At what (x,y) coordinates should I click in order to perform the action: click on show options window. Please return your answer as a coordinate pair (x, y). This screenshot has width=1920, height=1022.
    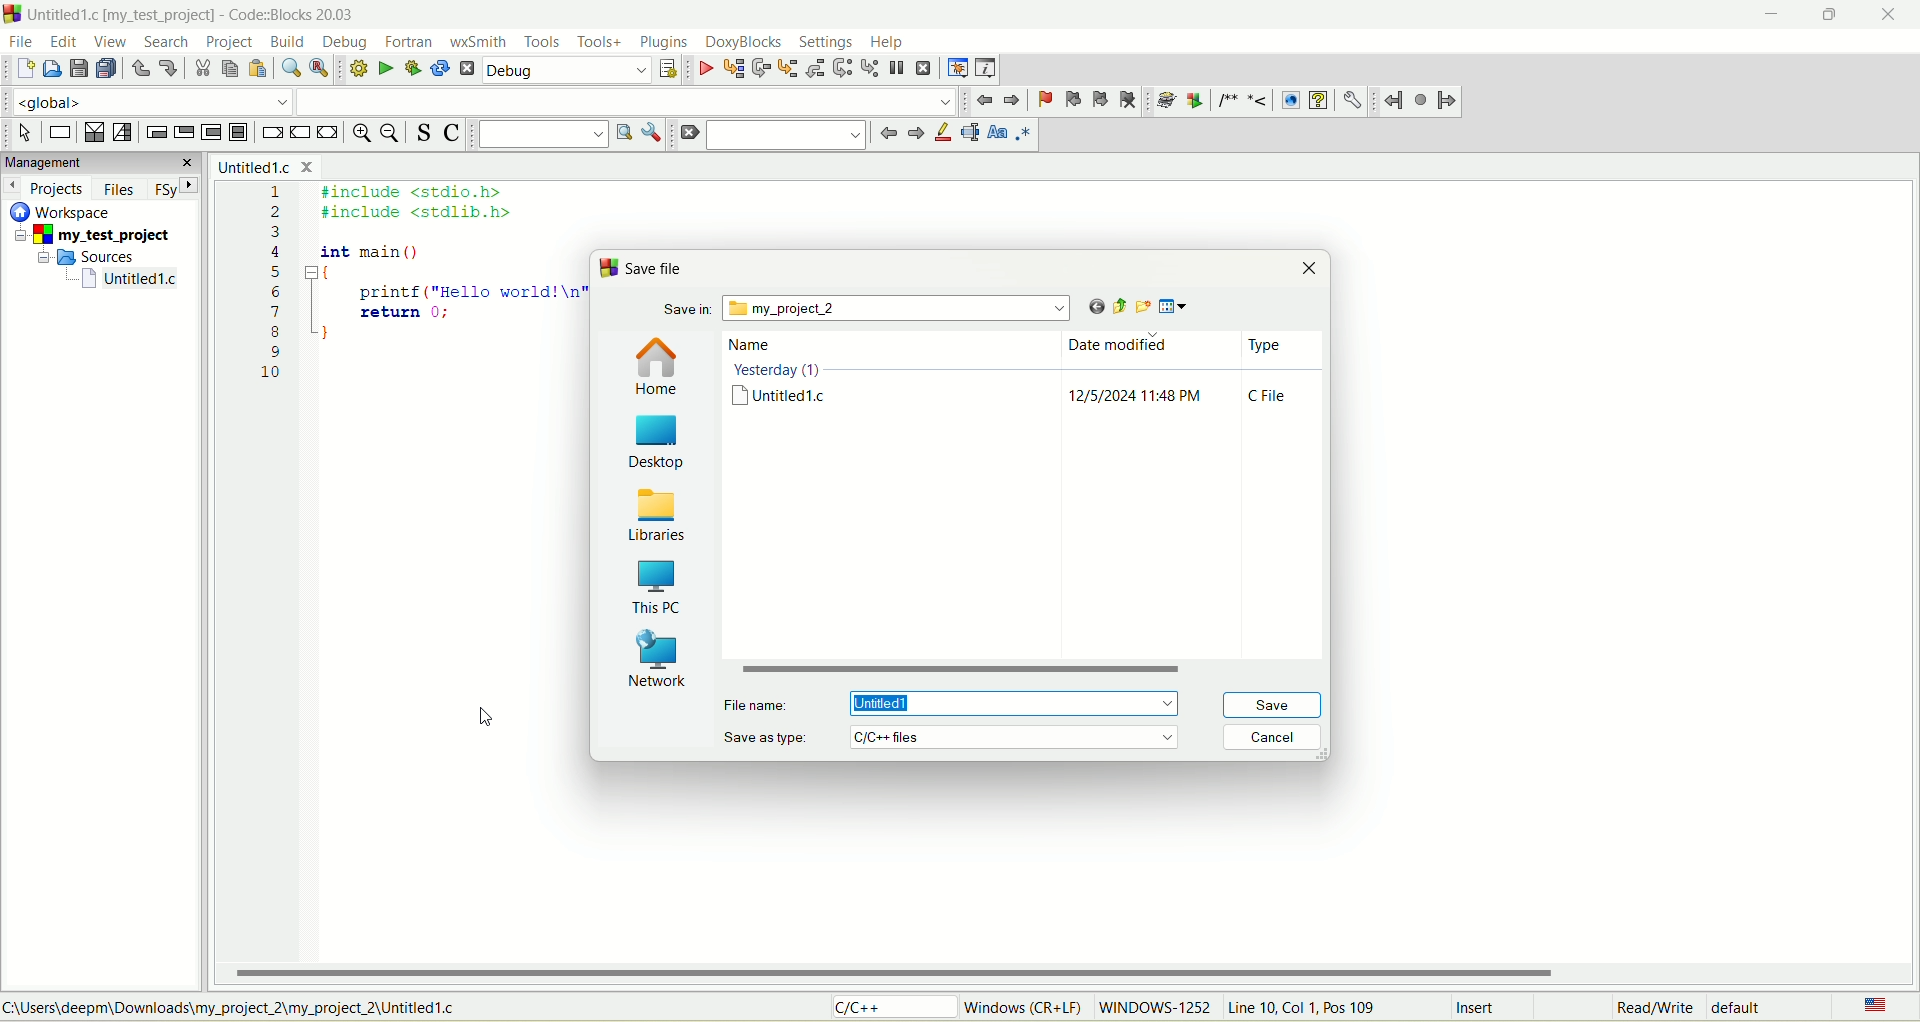
    Looking at the image, I should click on (654, 134).